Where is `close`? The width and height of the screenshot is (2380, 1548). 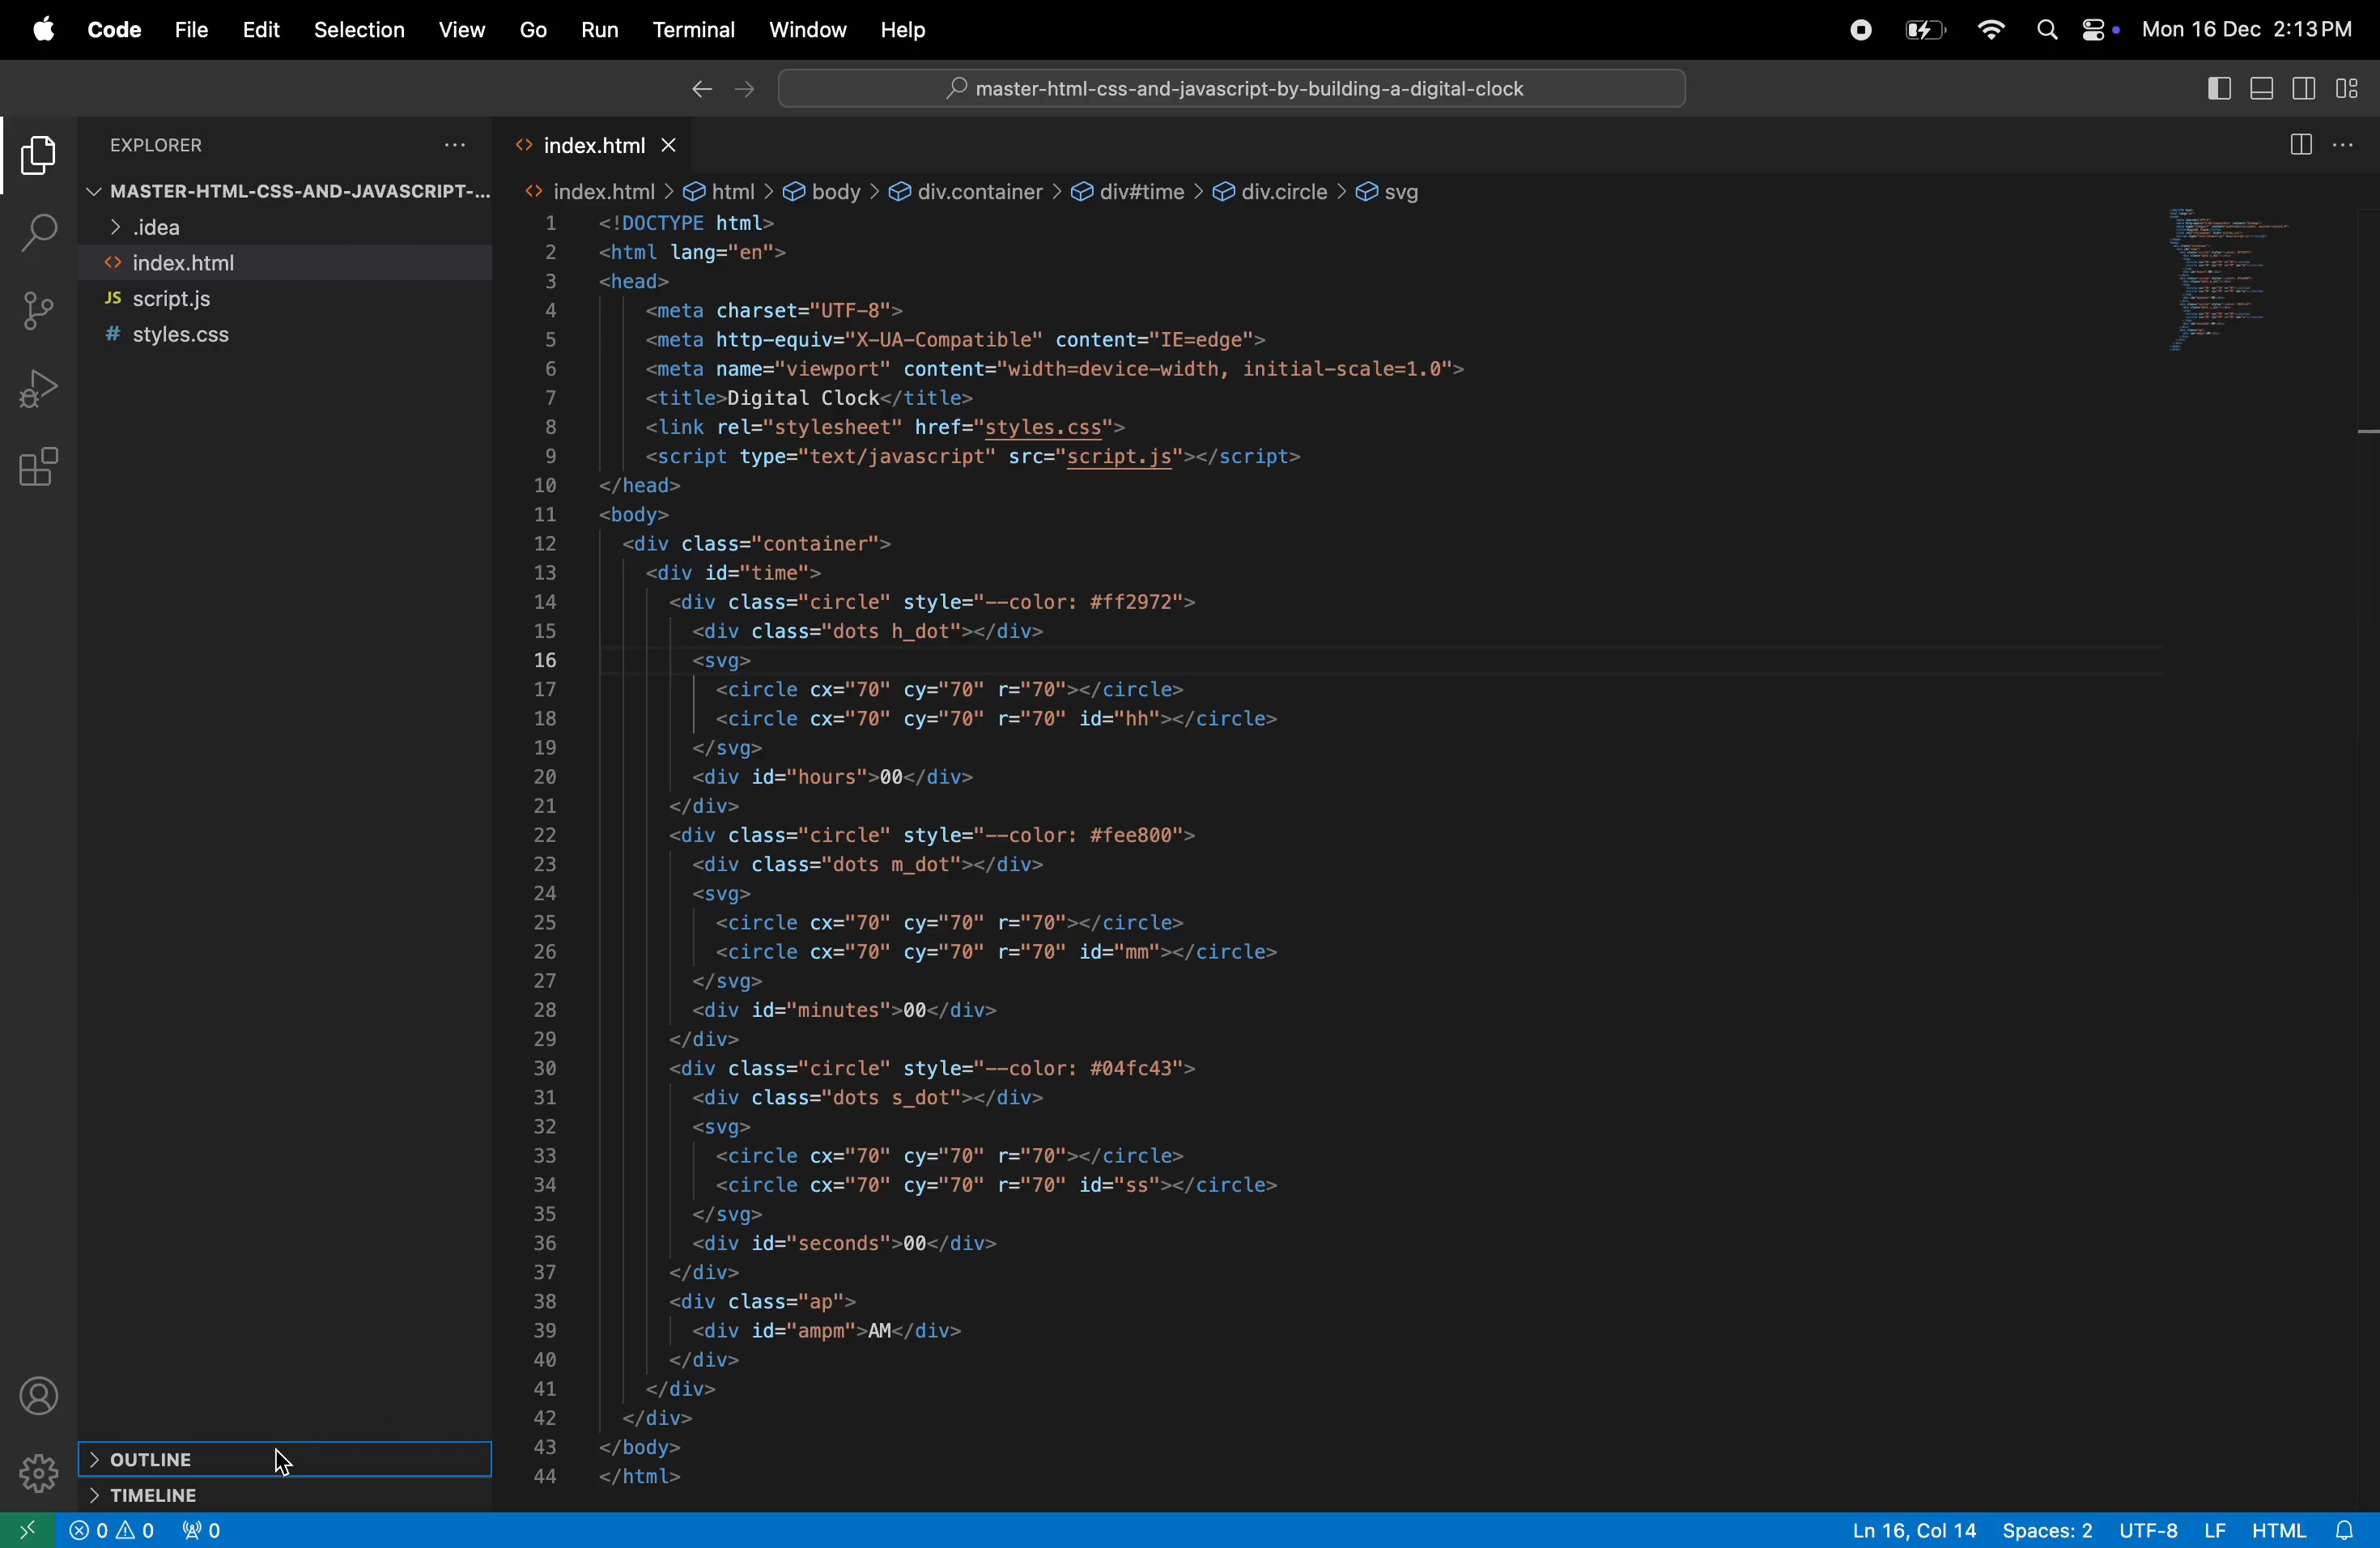
close is located at coordinates (87, 1531).